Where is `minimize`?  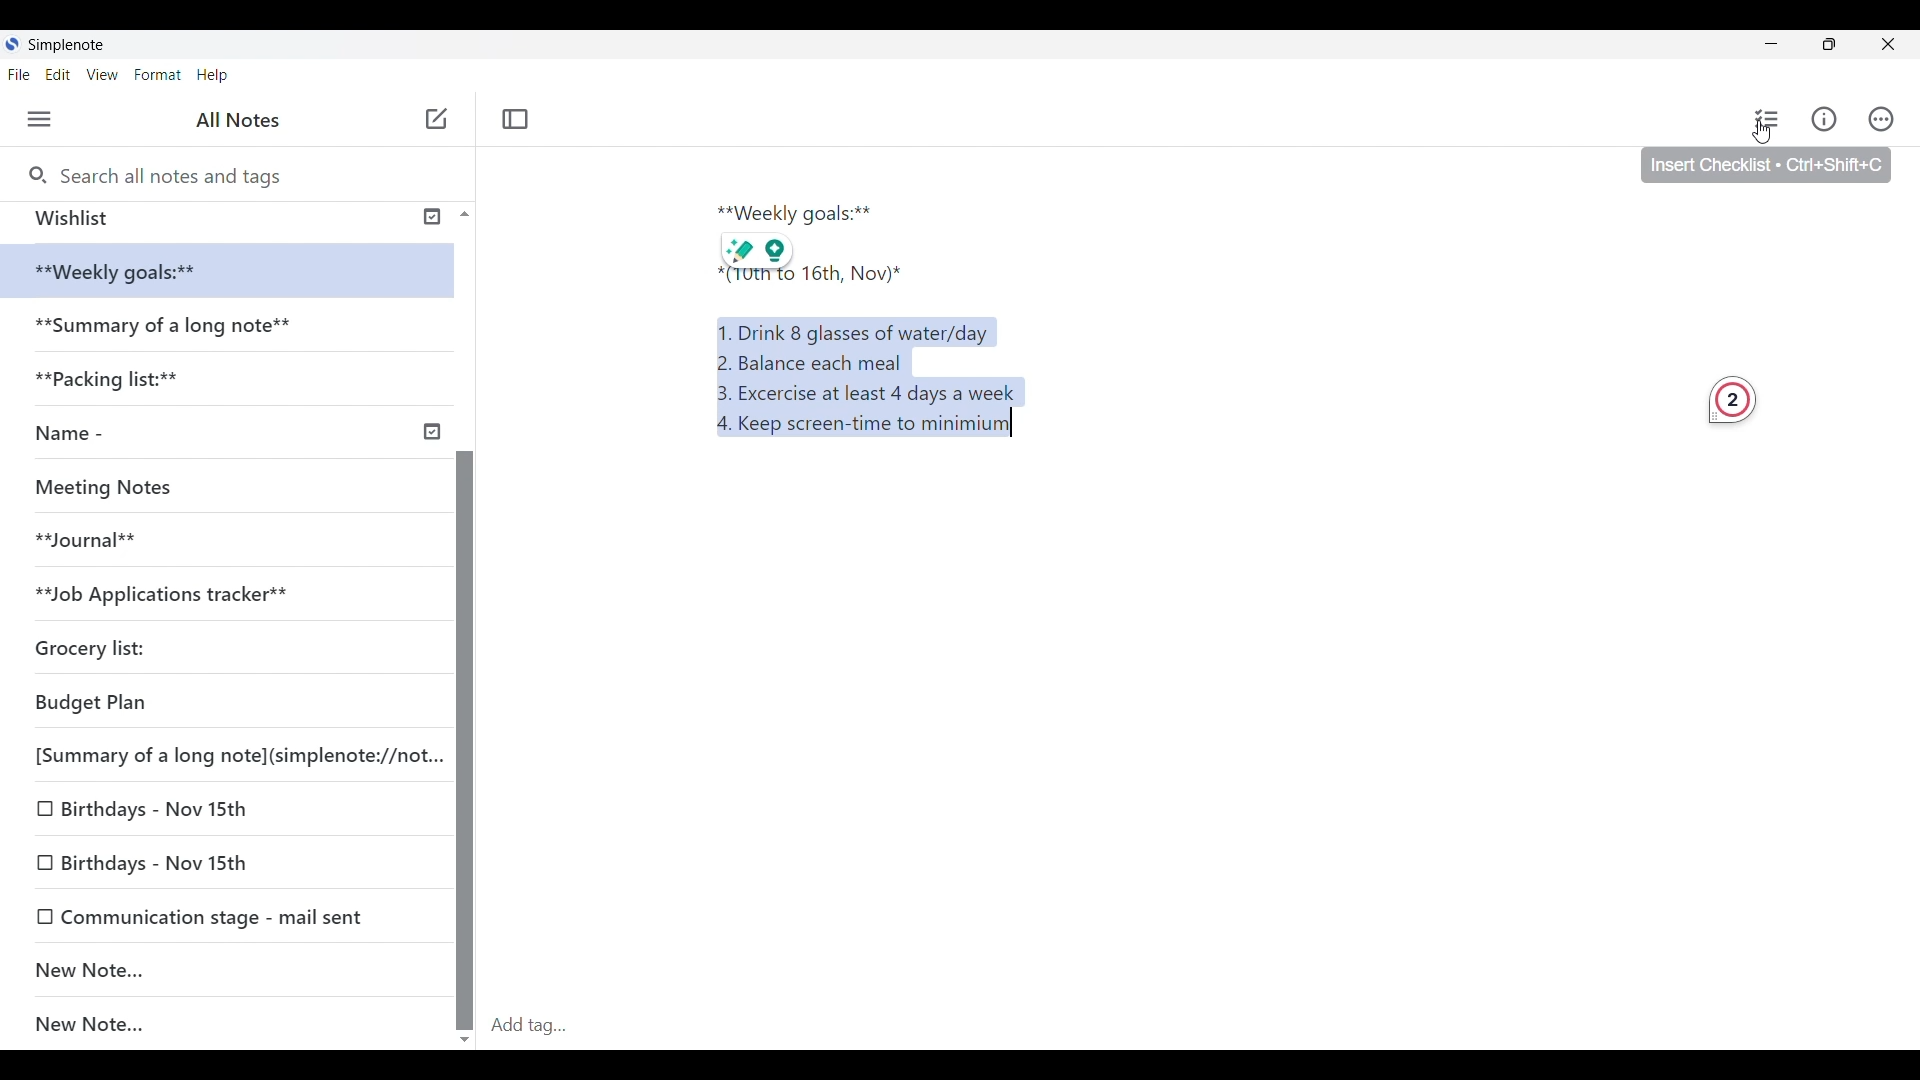 minimize is located at coordinates (1786, 48).